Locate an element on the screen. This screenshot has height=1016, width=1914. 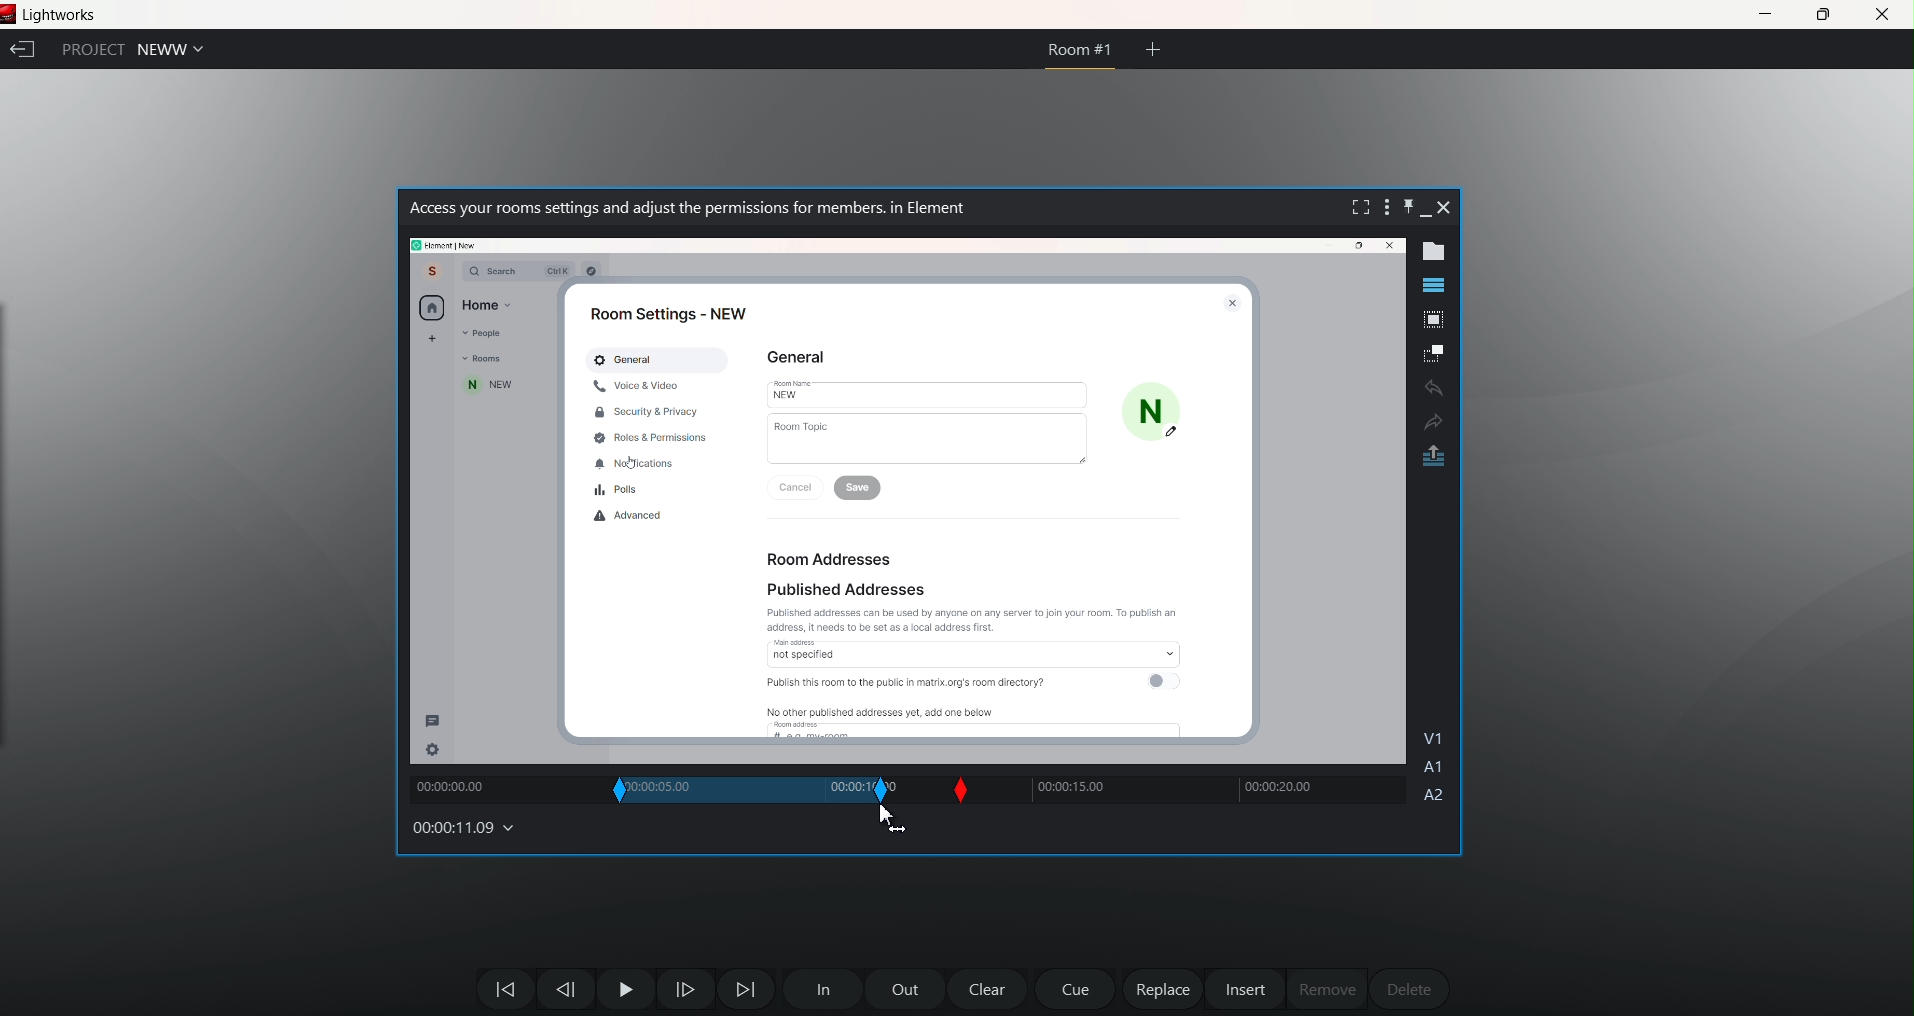
show setting menu is located at coordinates (1392, 208).